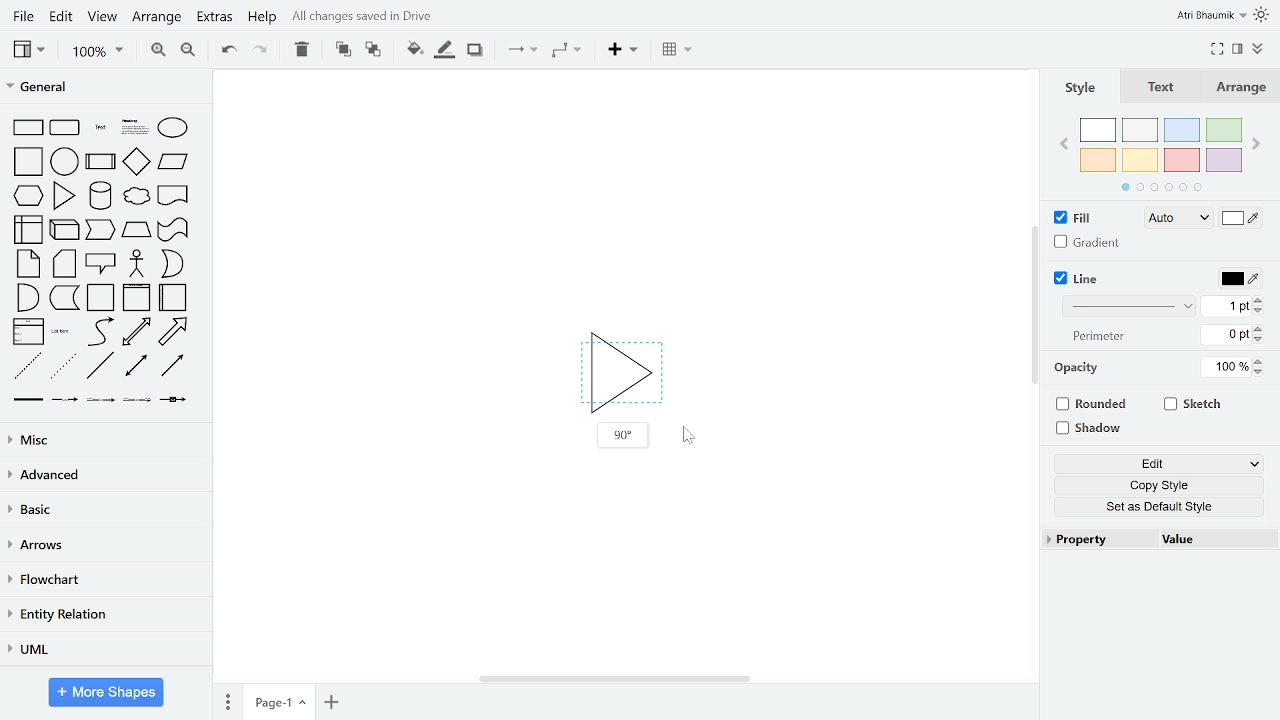 The width and height of the screenshot is (1280, 720). I want to click on ash, so click(1140, 130).